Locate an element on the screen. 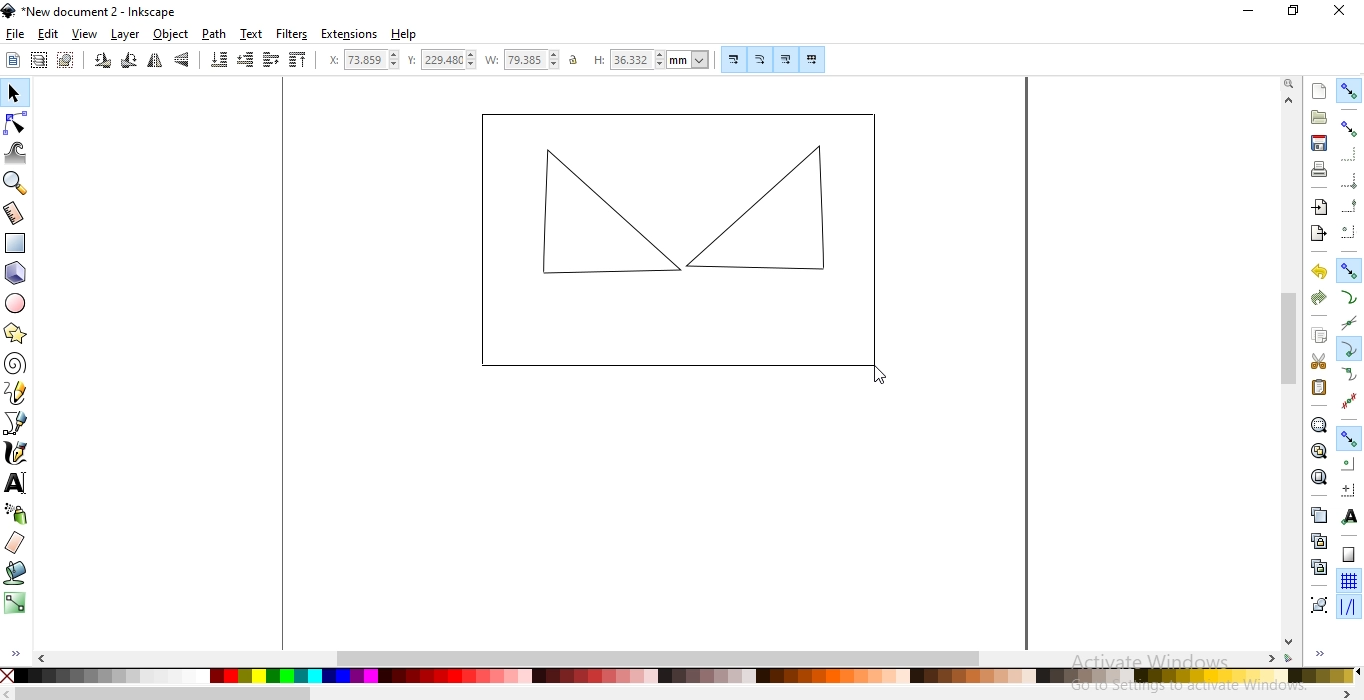  draw bezier lines and straight lines is located at coordinates (18, 425).